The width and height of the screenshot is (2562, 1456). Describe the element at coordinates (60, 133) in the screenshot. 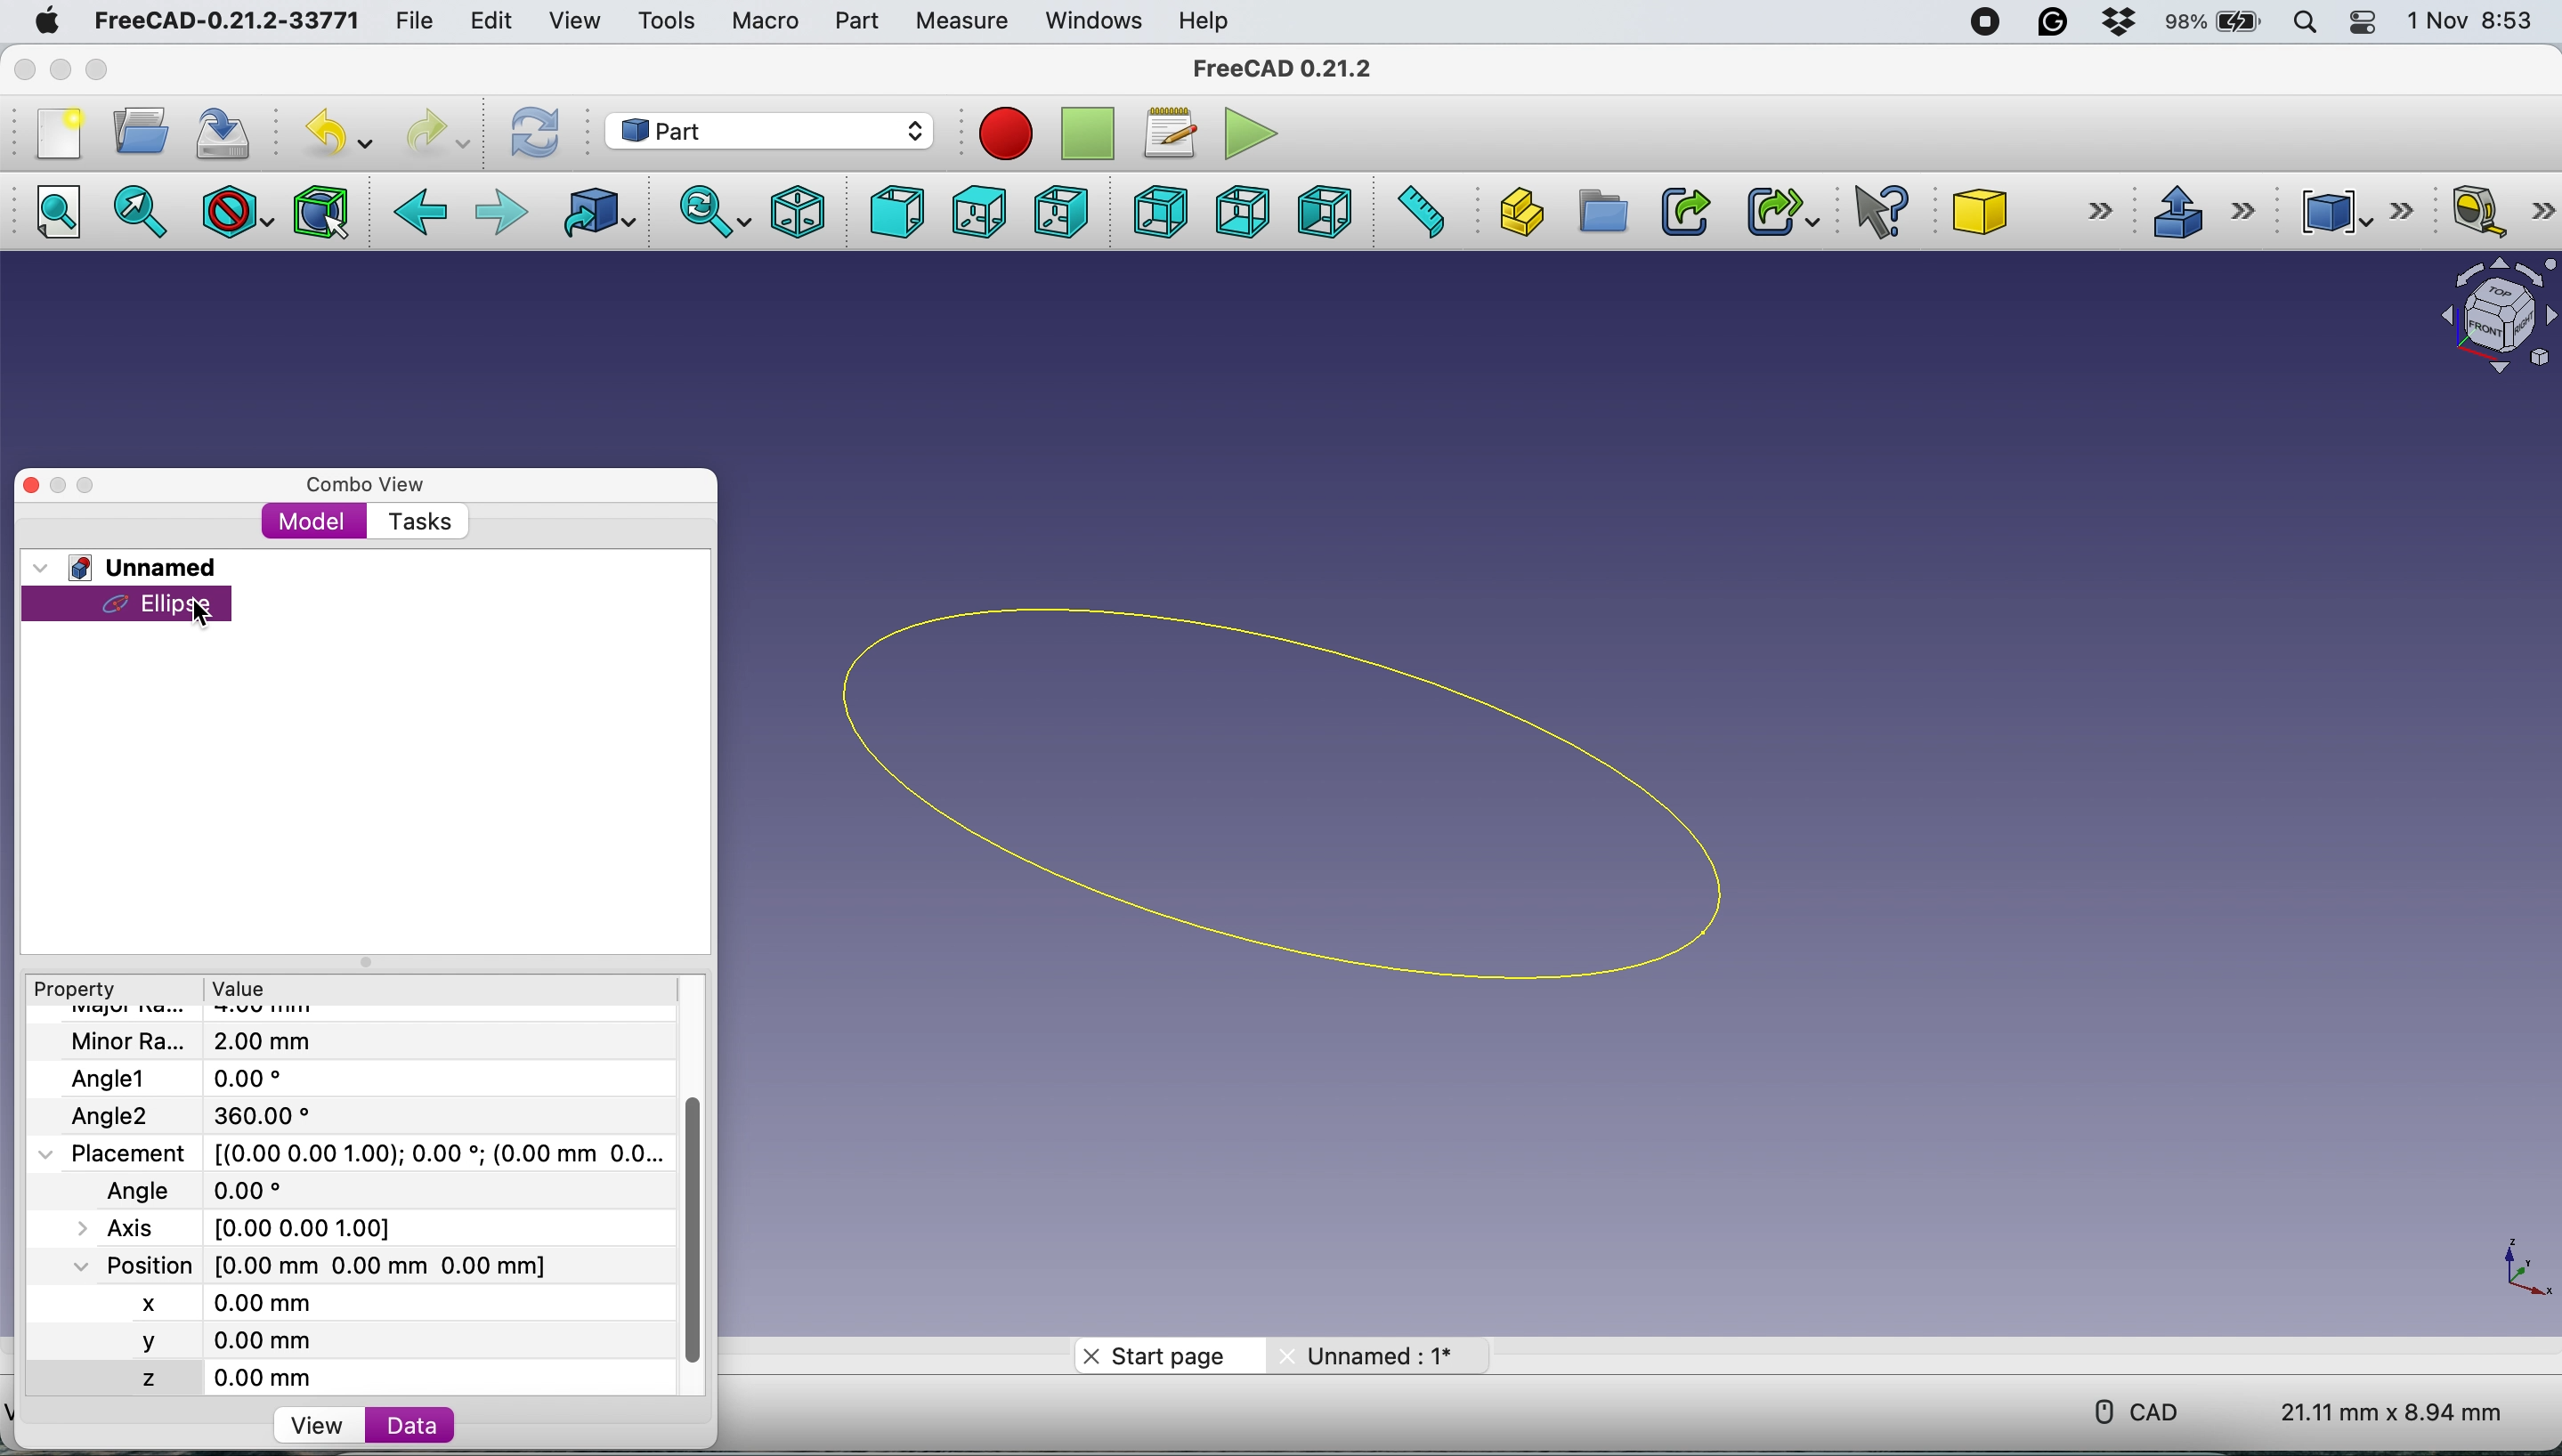

I see `new` at that location.